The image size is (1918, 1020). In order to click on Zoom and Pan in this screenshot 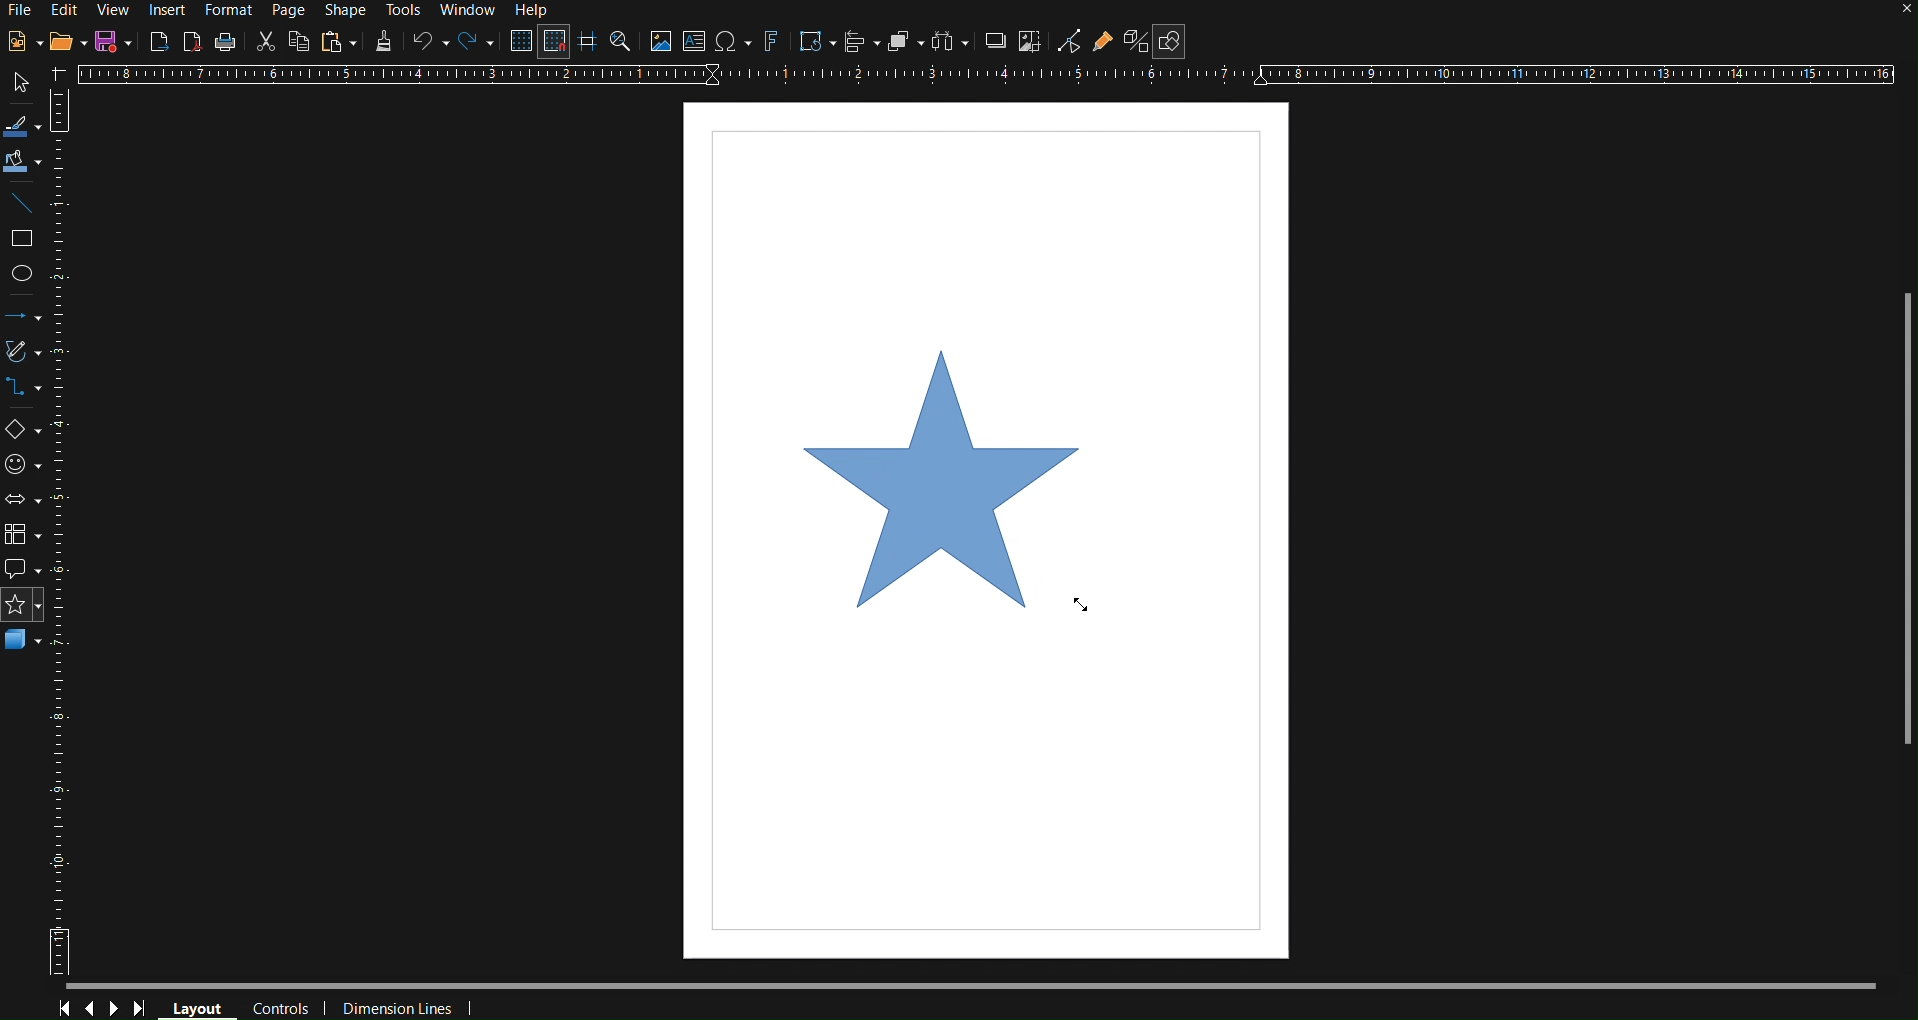, I will do `click(623, 43)`.